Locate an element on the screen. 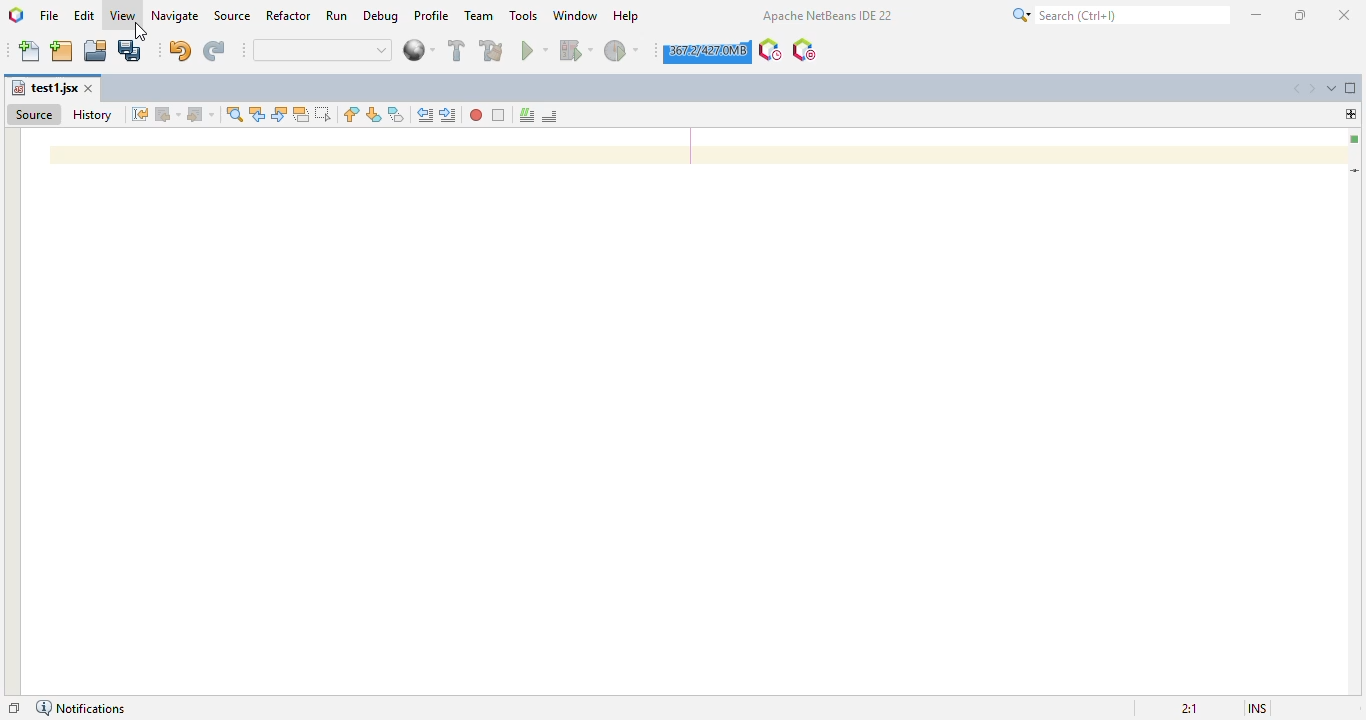 Image resolution: width=1366 pixels, height=720 pixels. run project is located at coordinates (534, 50).